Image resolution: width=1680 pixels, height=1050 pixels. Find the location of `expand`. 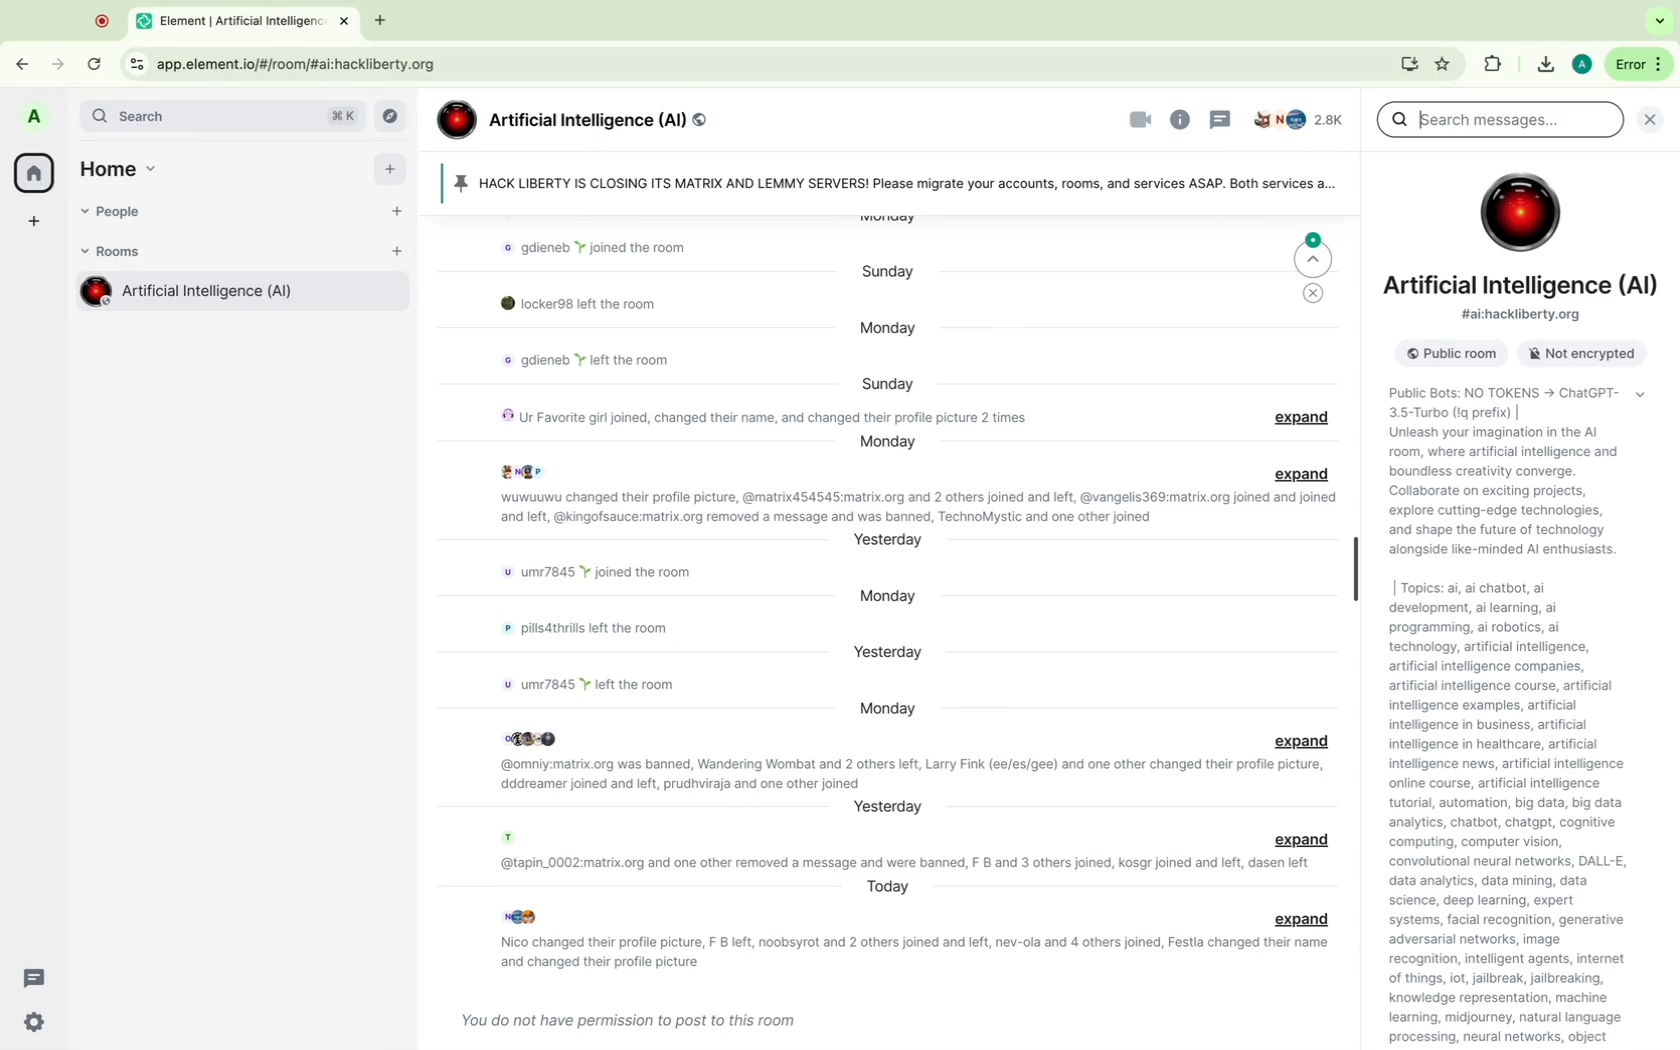

expand is located at coordinates (1300, 919).